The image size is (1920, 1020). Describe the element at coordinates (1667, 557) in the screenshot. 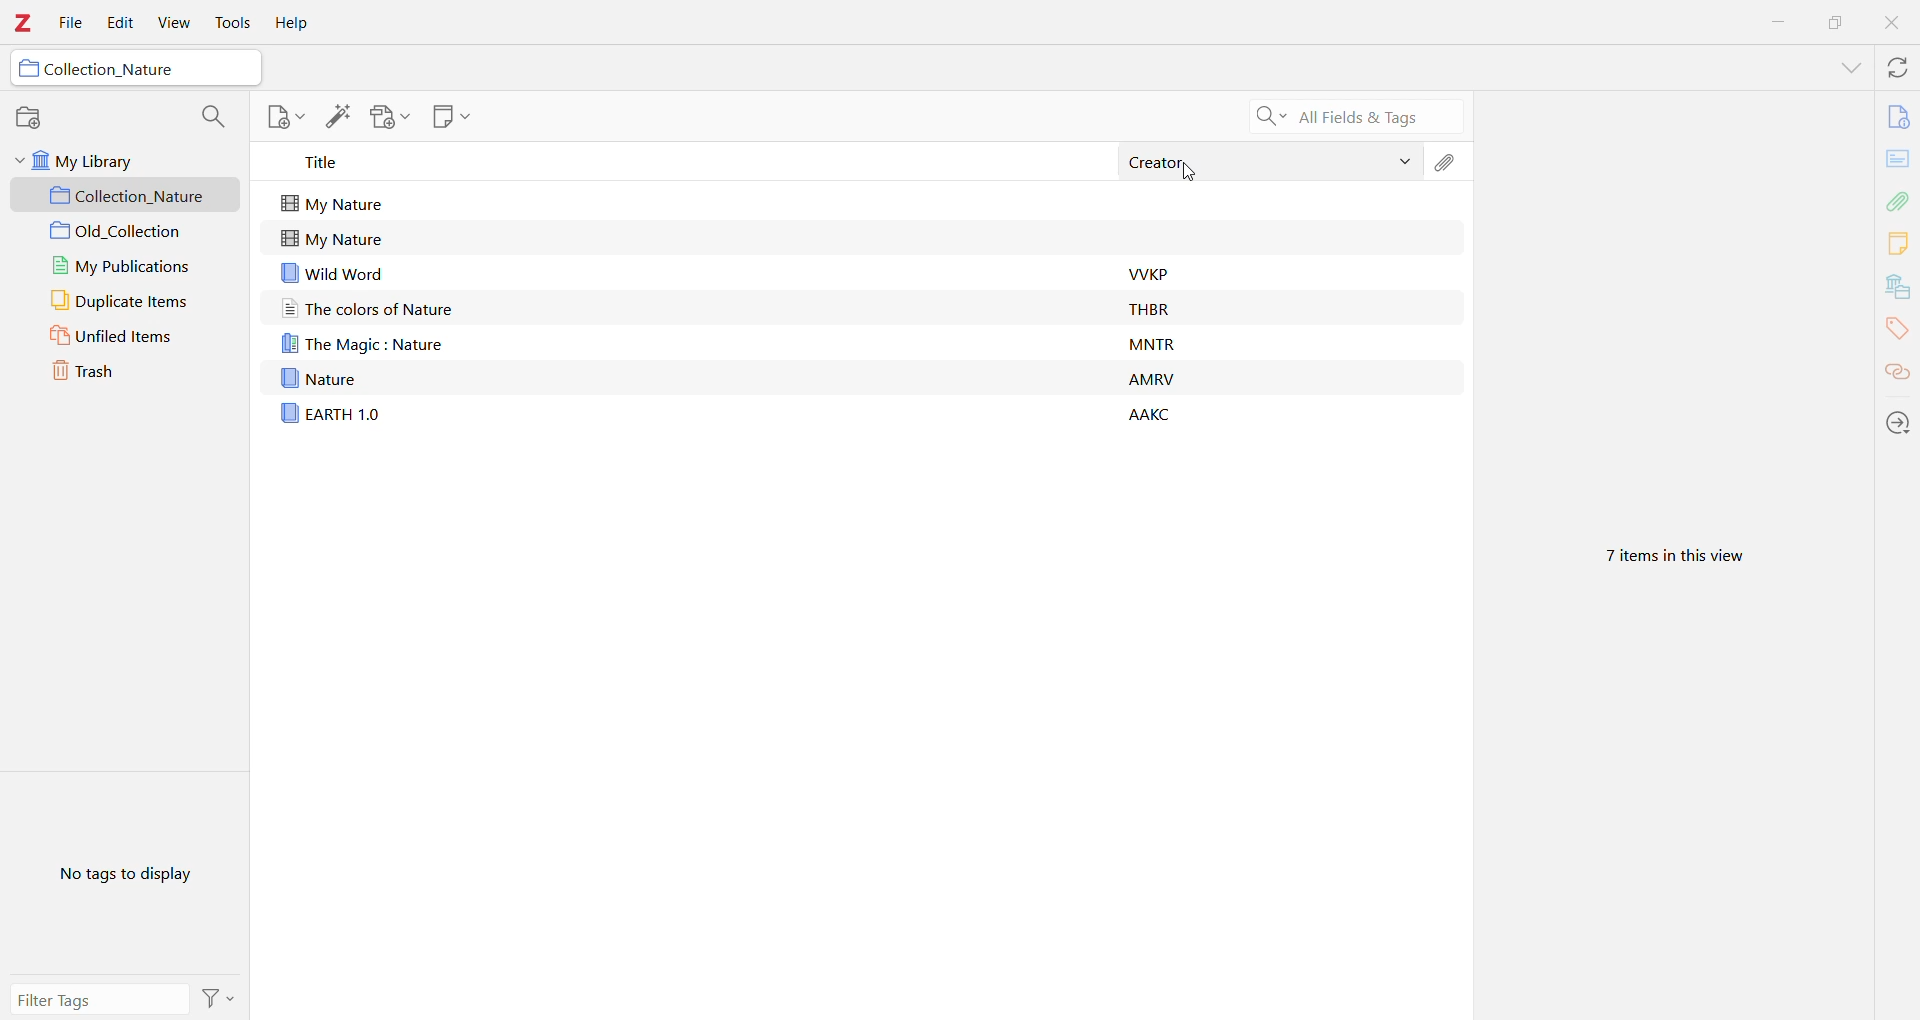

I see `Number of items in this view` at that location.